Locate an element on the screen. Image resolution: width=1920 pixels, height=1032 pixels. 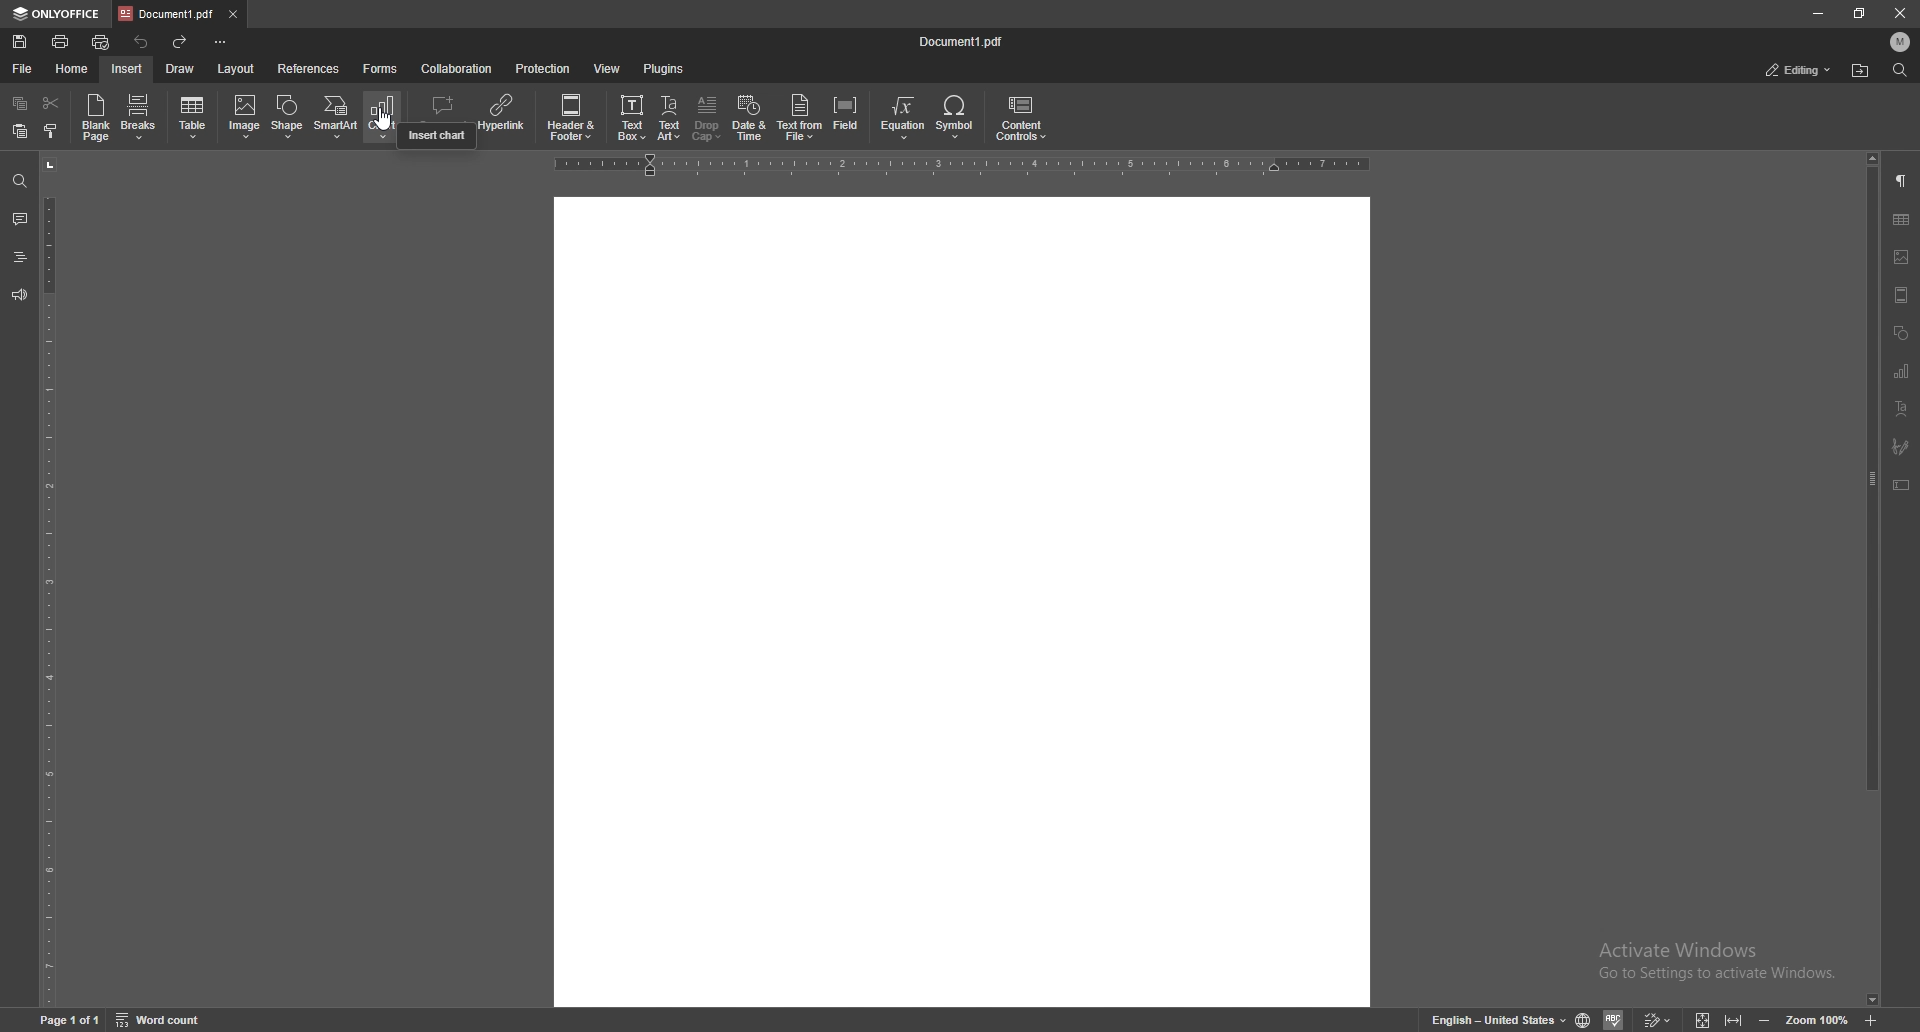
feedback is located at coordinates (19, 295).